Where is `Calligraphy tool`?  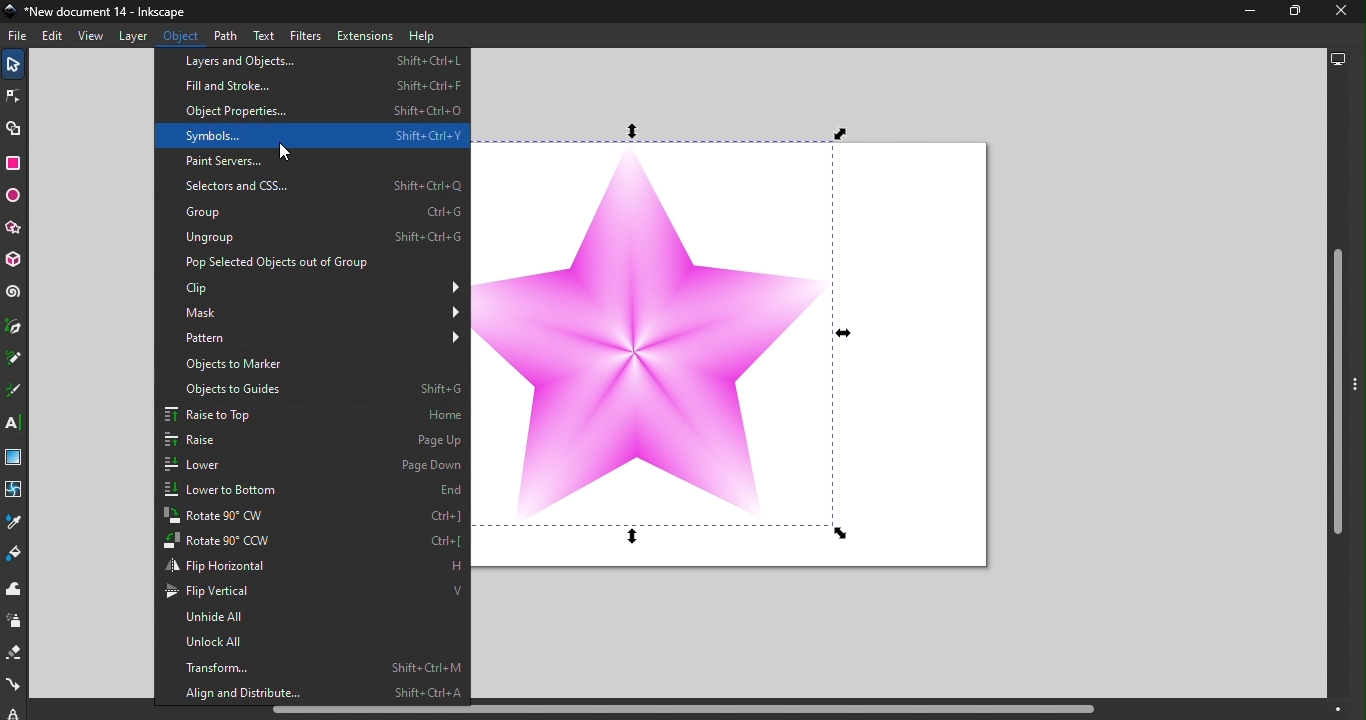 Calligraphy tool is located at coordinates (14, 389).